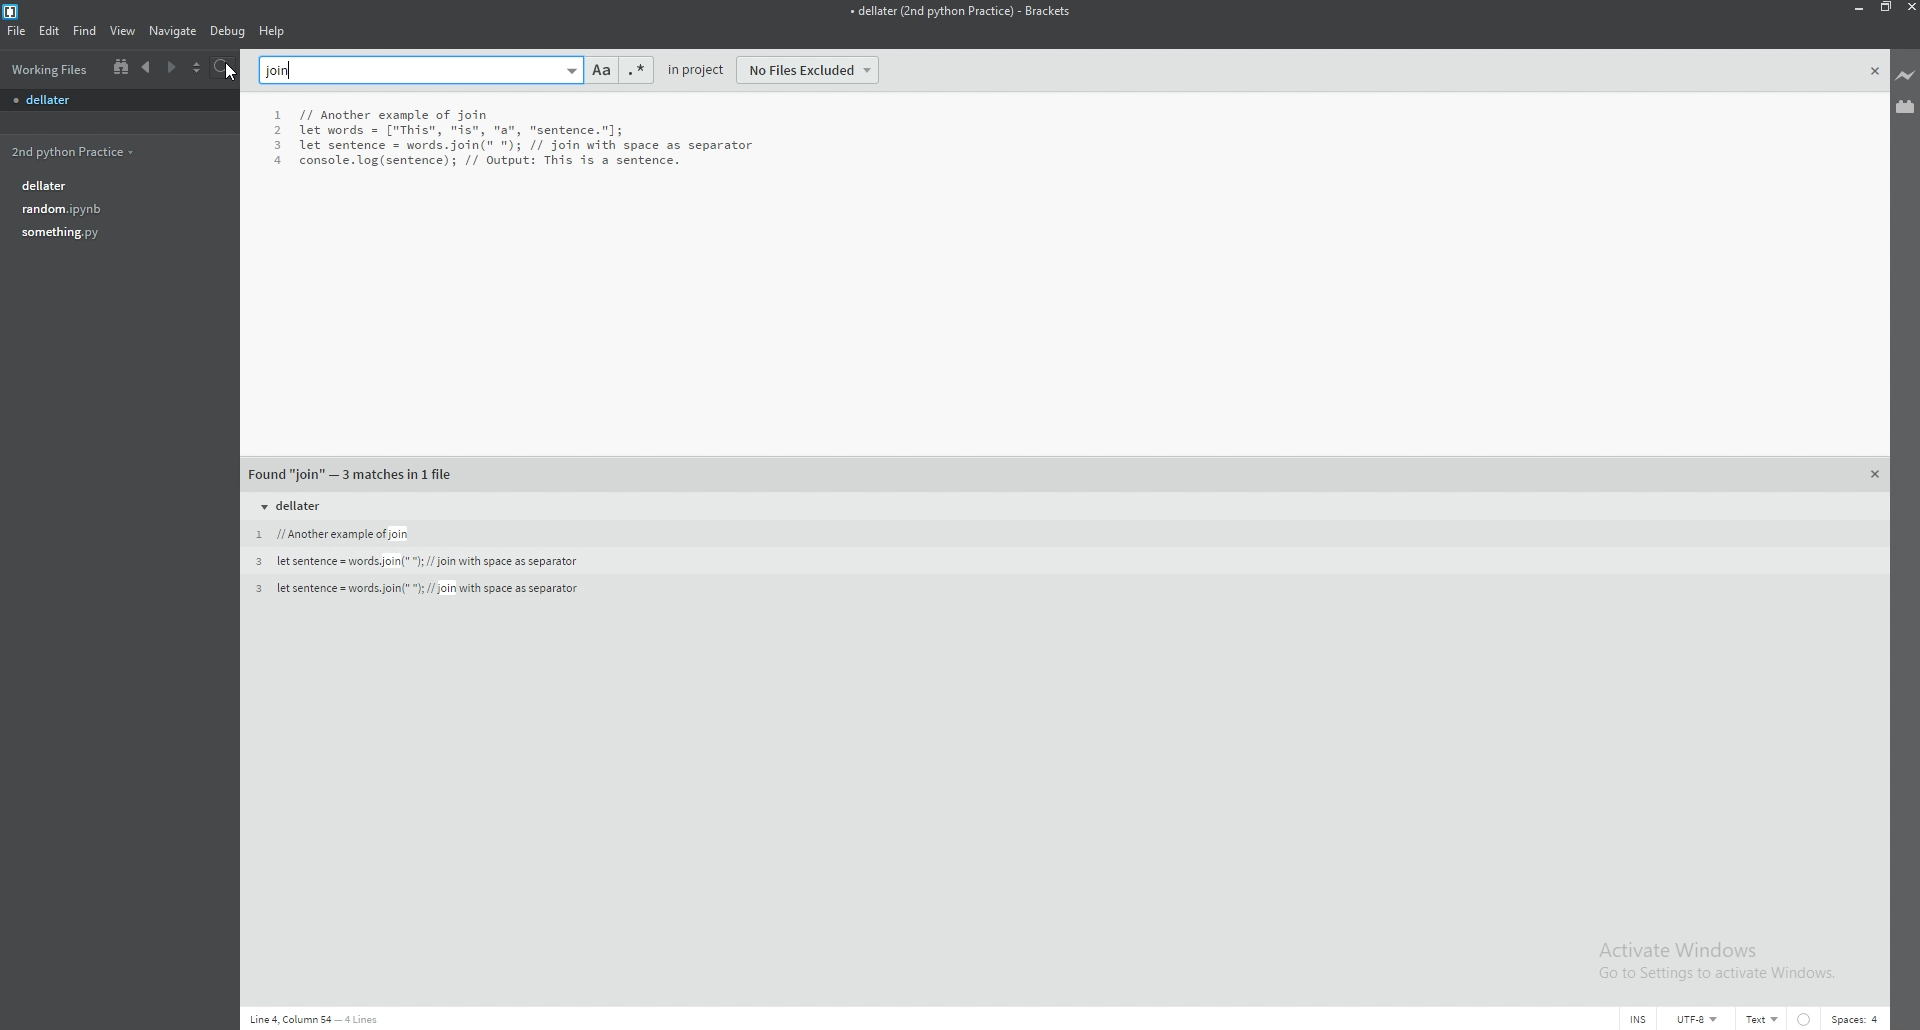 This screenshot has height=1030, width=1920. I want to click on edit, so click(48, 32).